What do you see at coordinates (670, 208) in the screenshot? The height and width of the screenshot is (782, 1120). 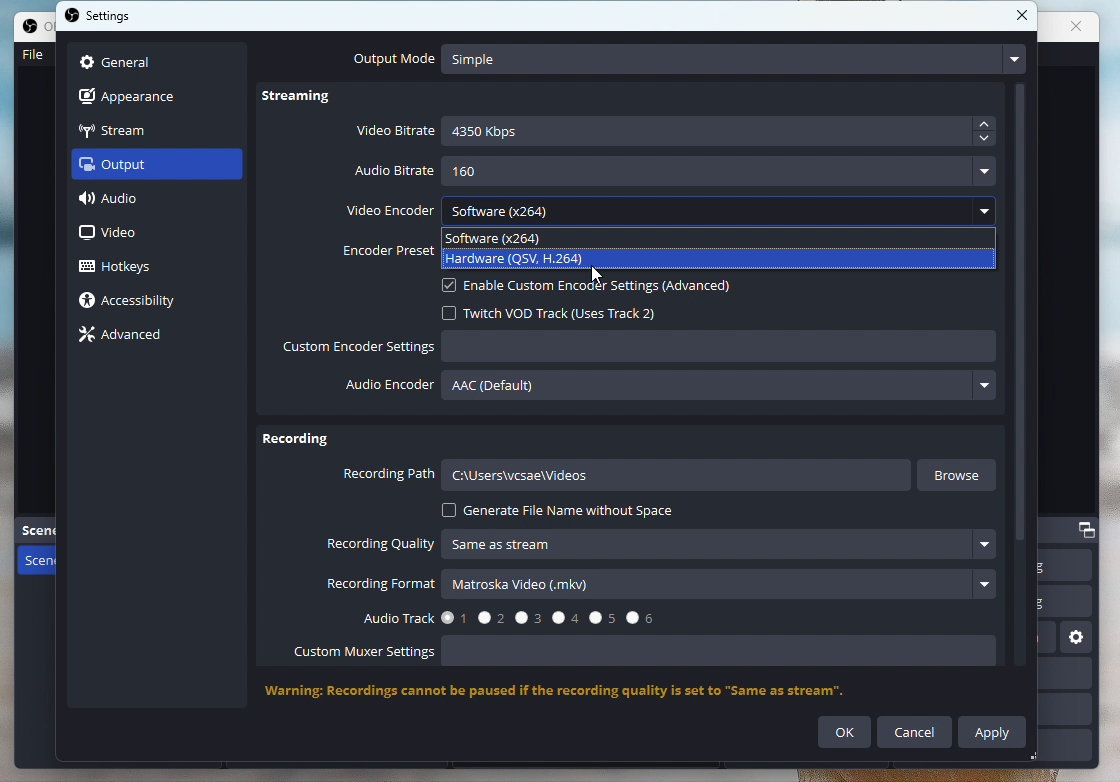 I see `video encoder` at bounding box center [670, 208].